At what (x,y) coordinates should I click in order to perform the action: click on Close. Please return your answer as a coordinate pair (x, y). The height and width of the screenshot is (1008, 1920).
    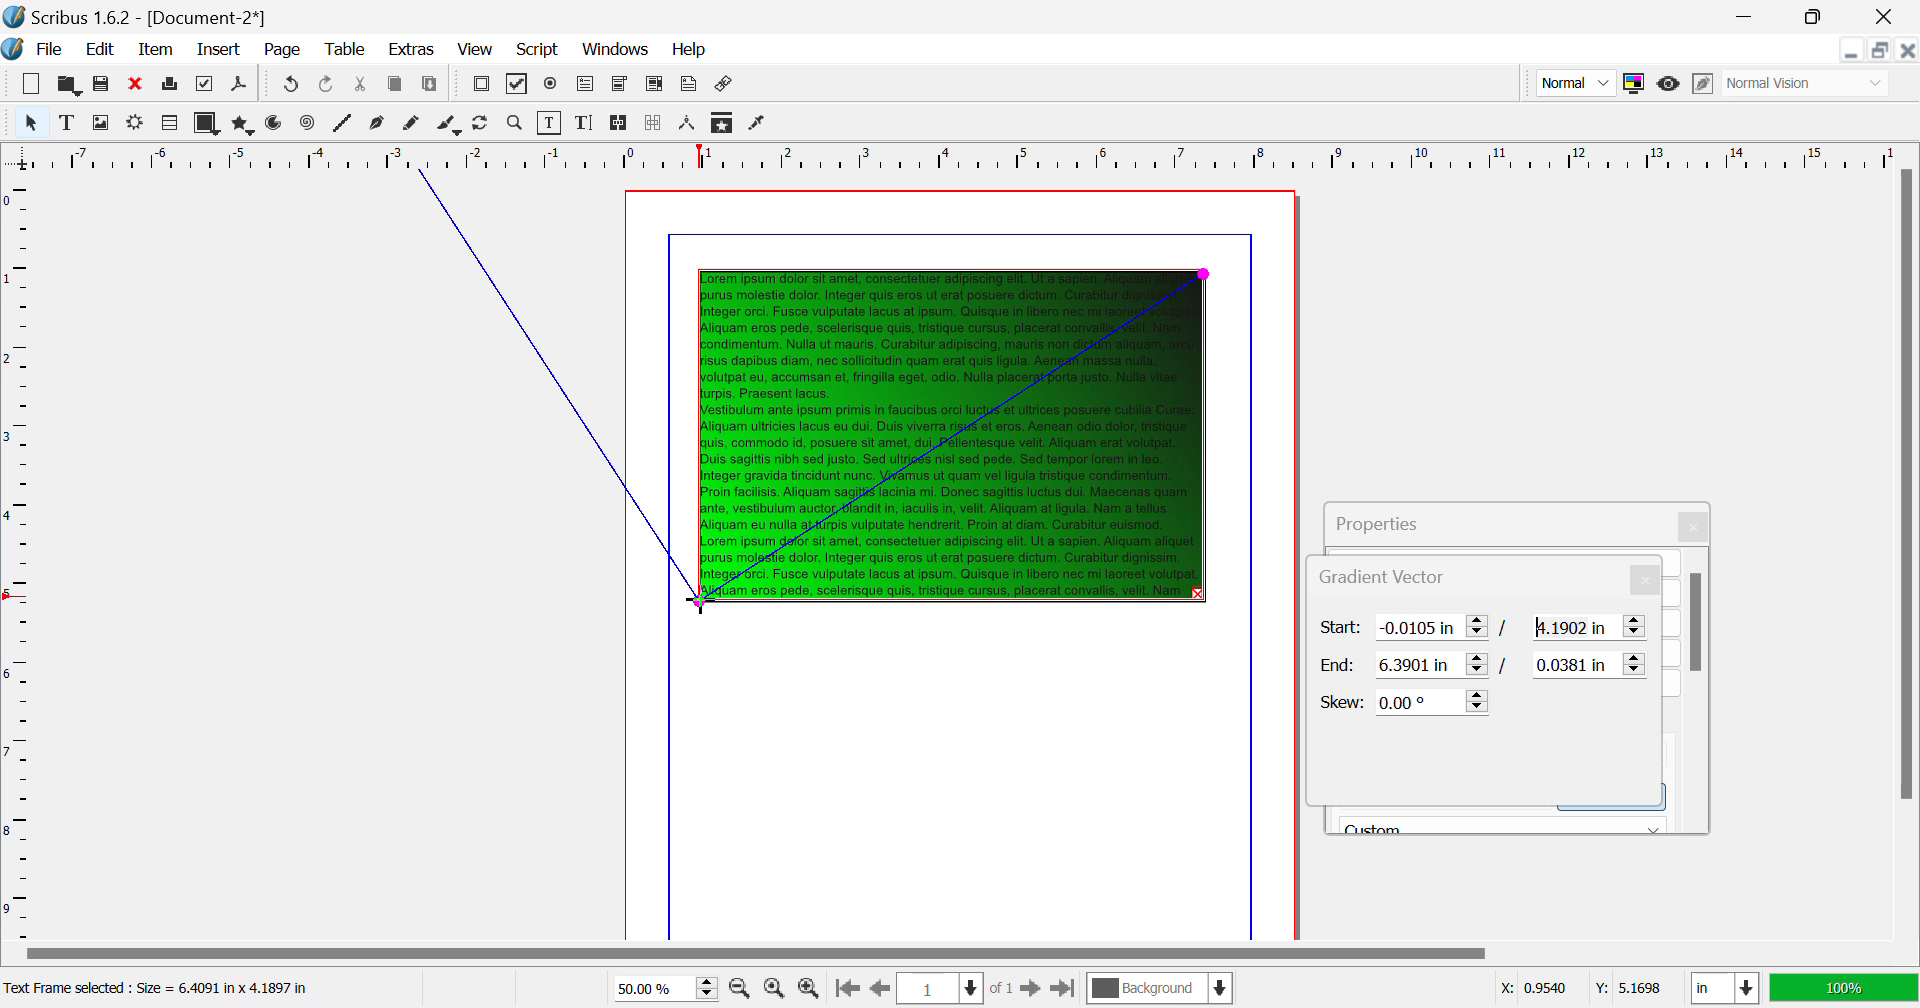
    Looking at the image, I should click on (1889, 16).